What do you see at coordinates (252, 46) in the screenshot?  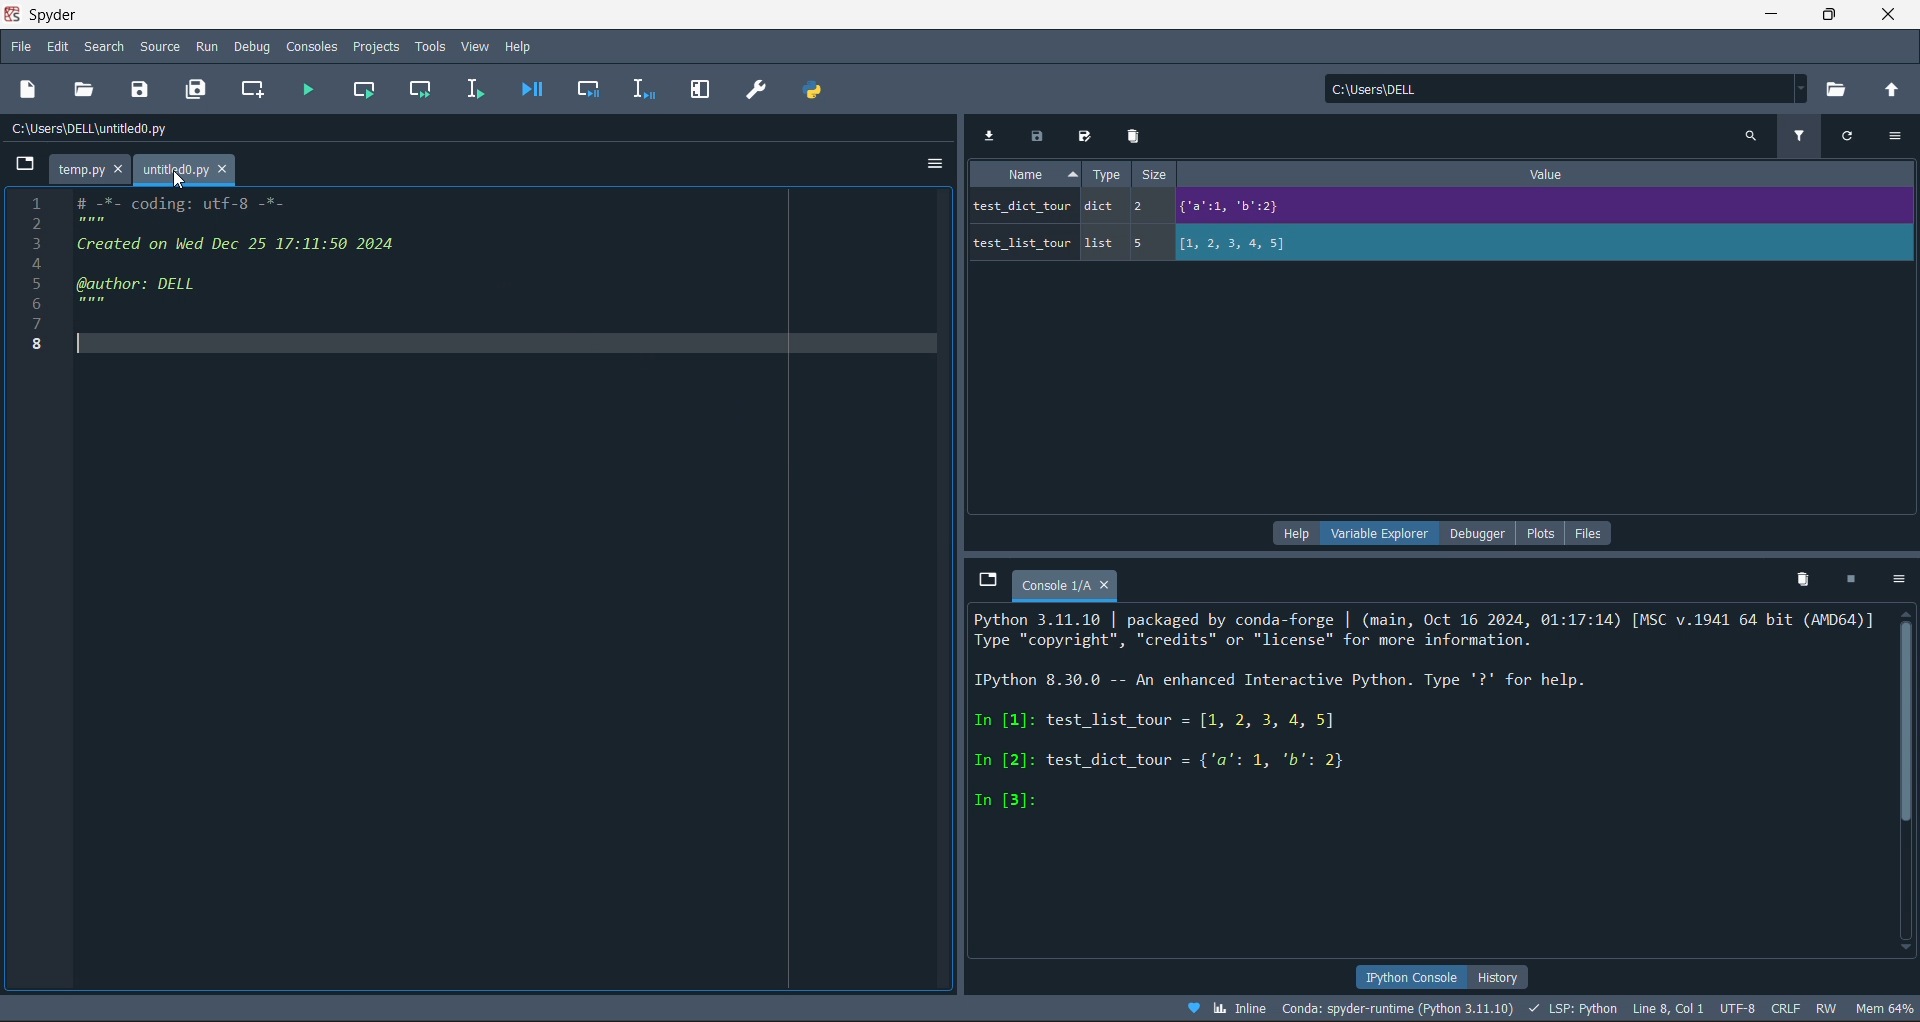 I see `debug` at bounding box center [252, 46].